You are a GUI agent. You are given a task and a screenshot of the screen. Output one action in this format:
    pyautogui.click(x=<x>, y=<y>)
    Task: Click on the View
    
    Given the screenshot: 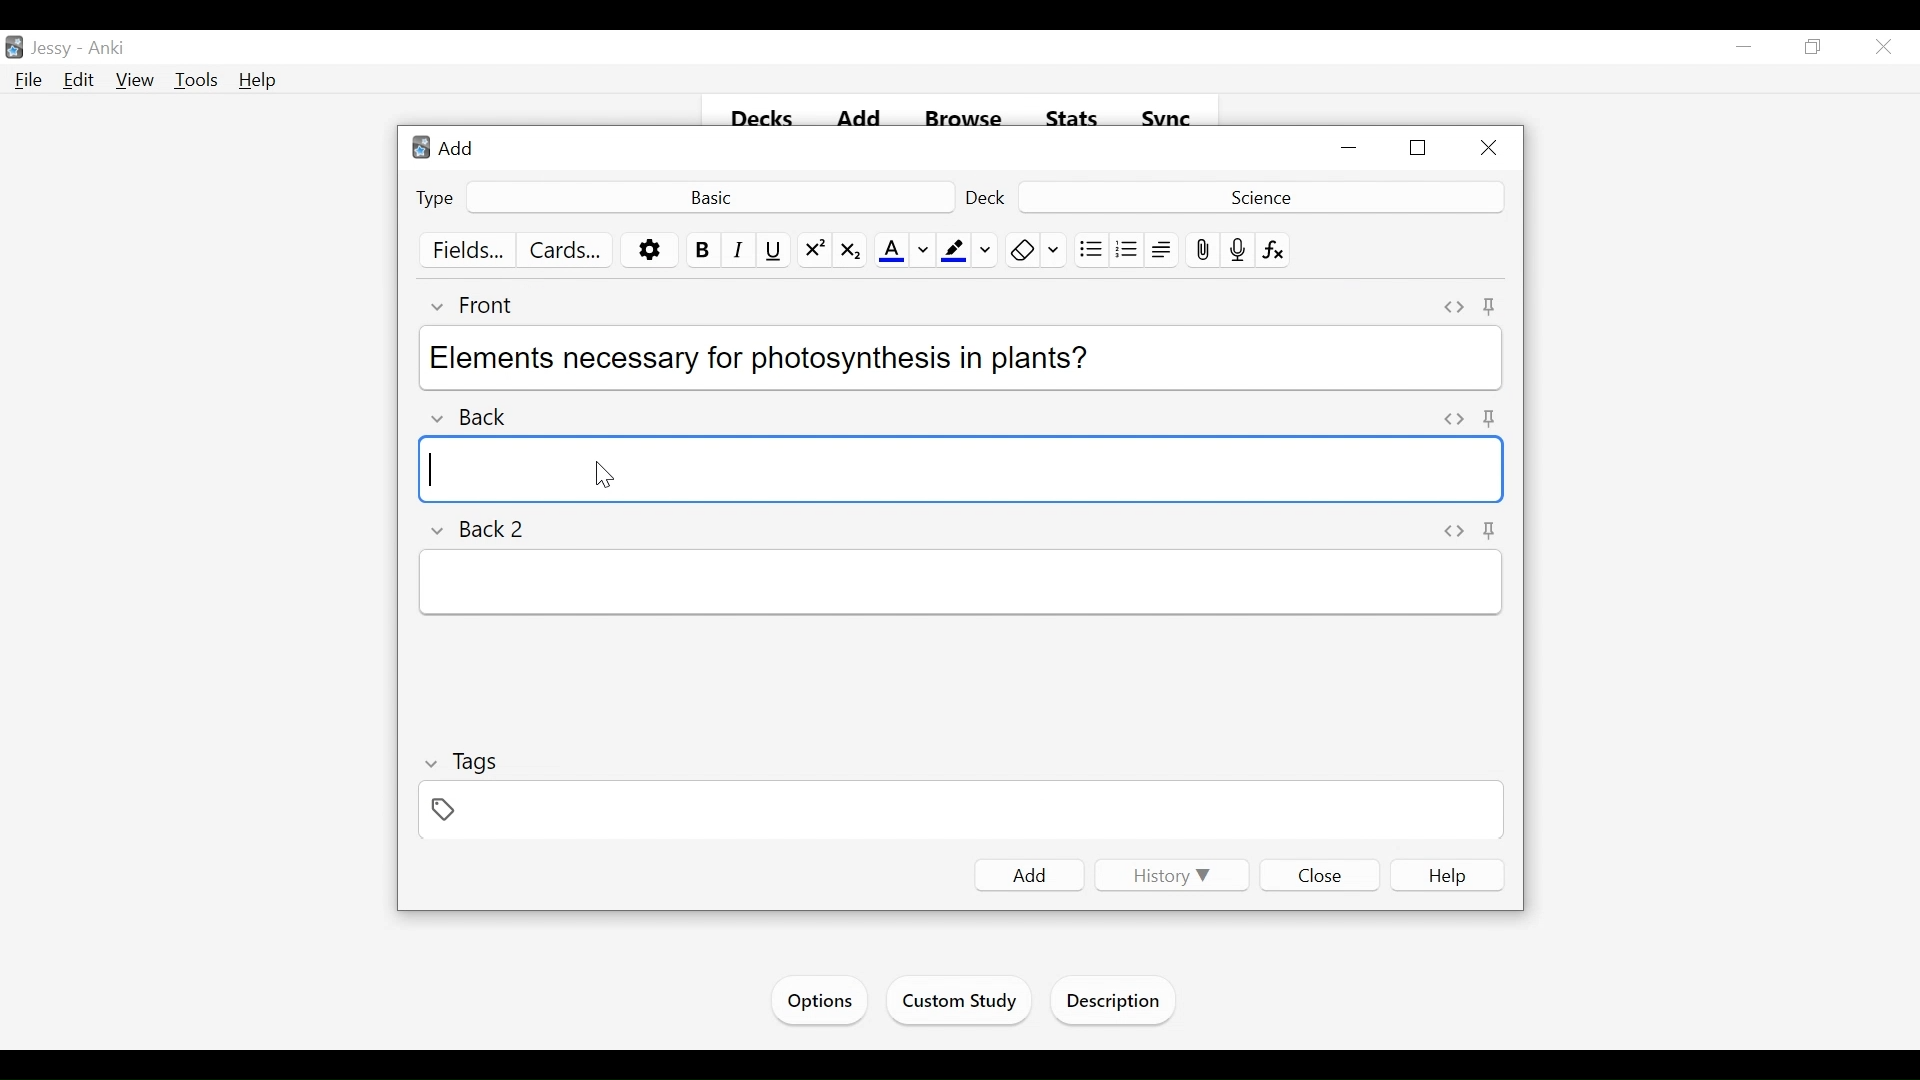 What is the action you would take?
    pyautogui.click(x=136, y=81)
    